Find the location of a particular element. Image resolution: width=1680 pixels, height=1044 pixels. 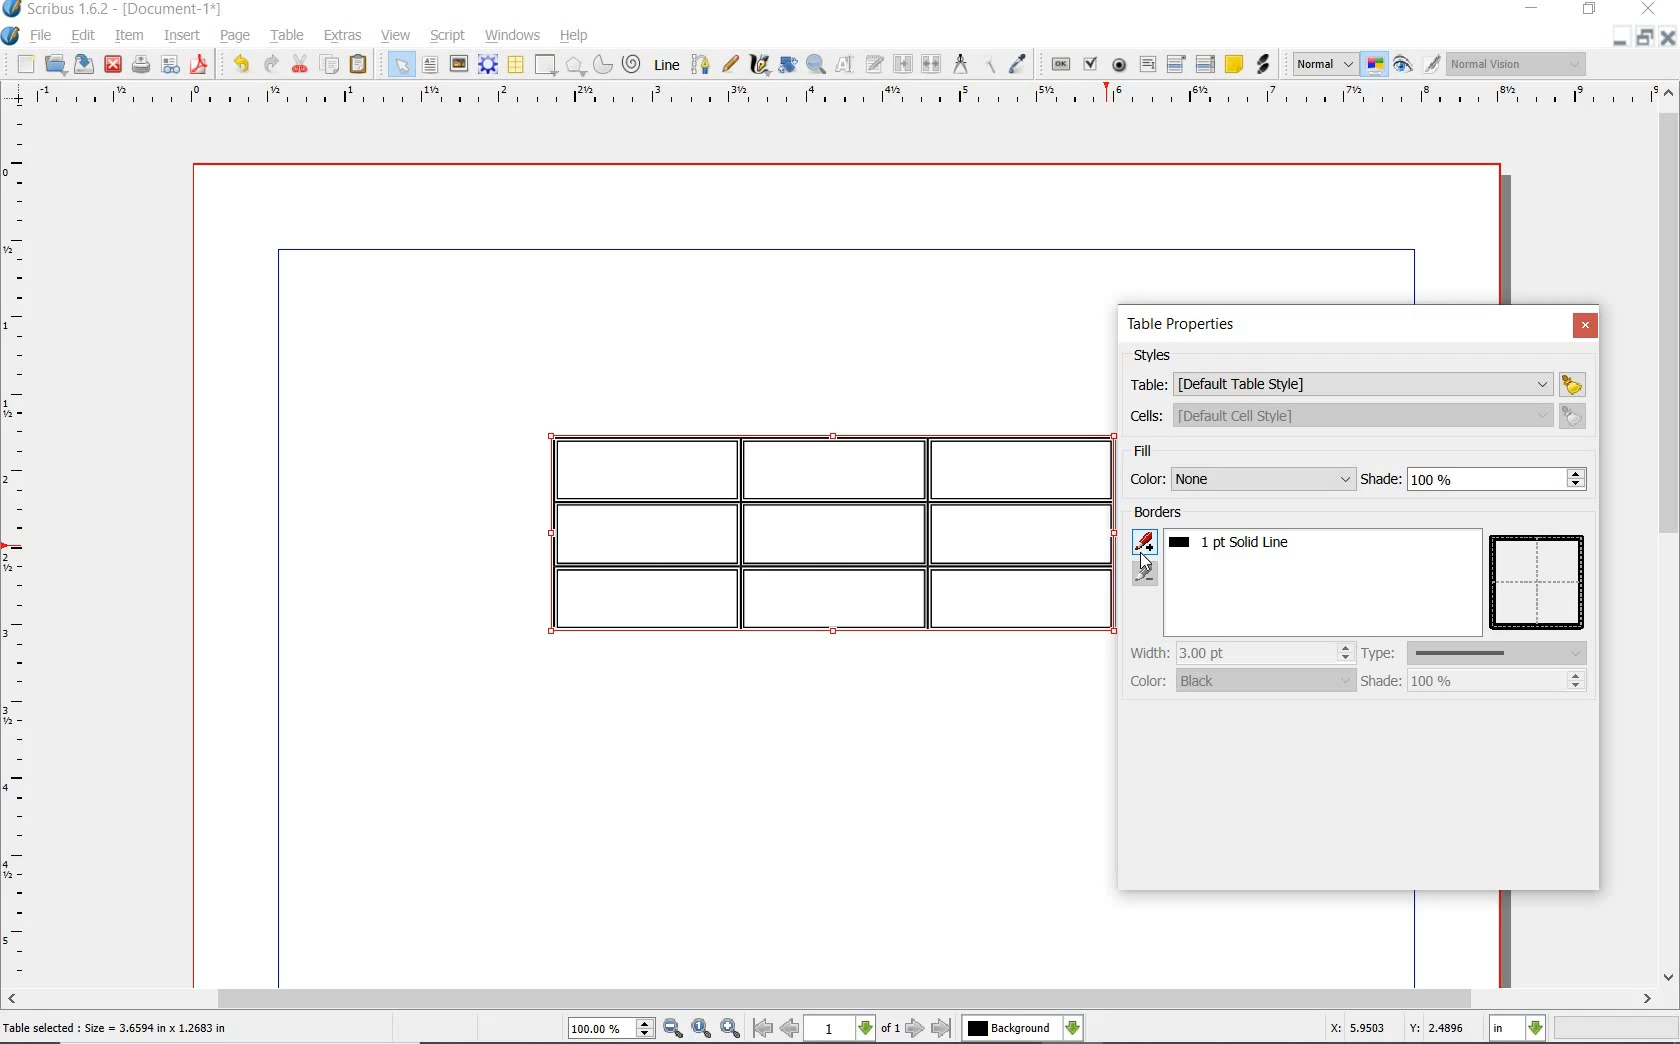

measurements is located at coordinates (961, 63).